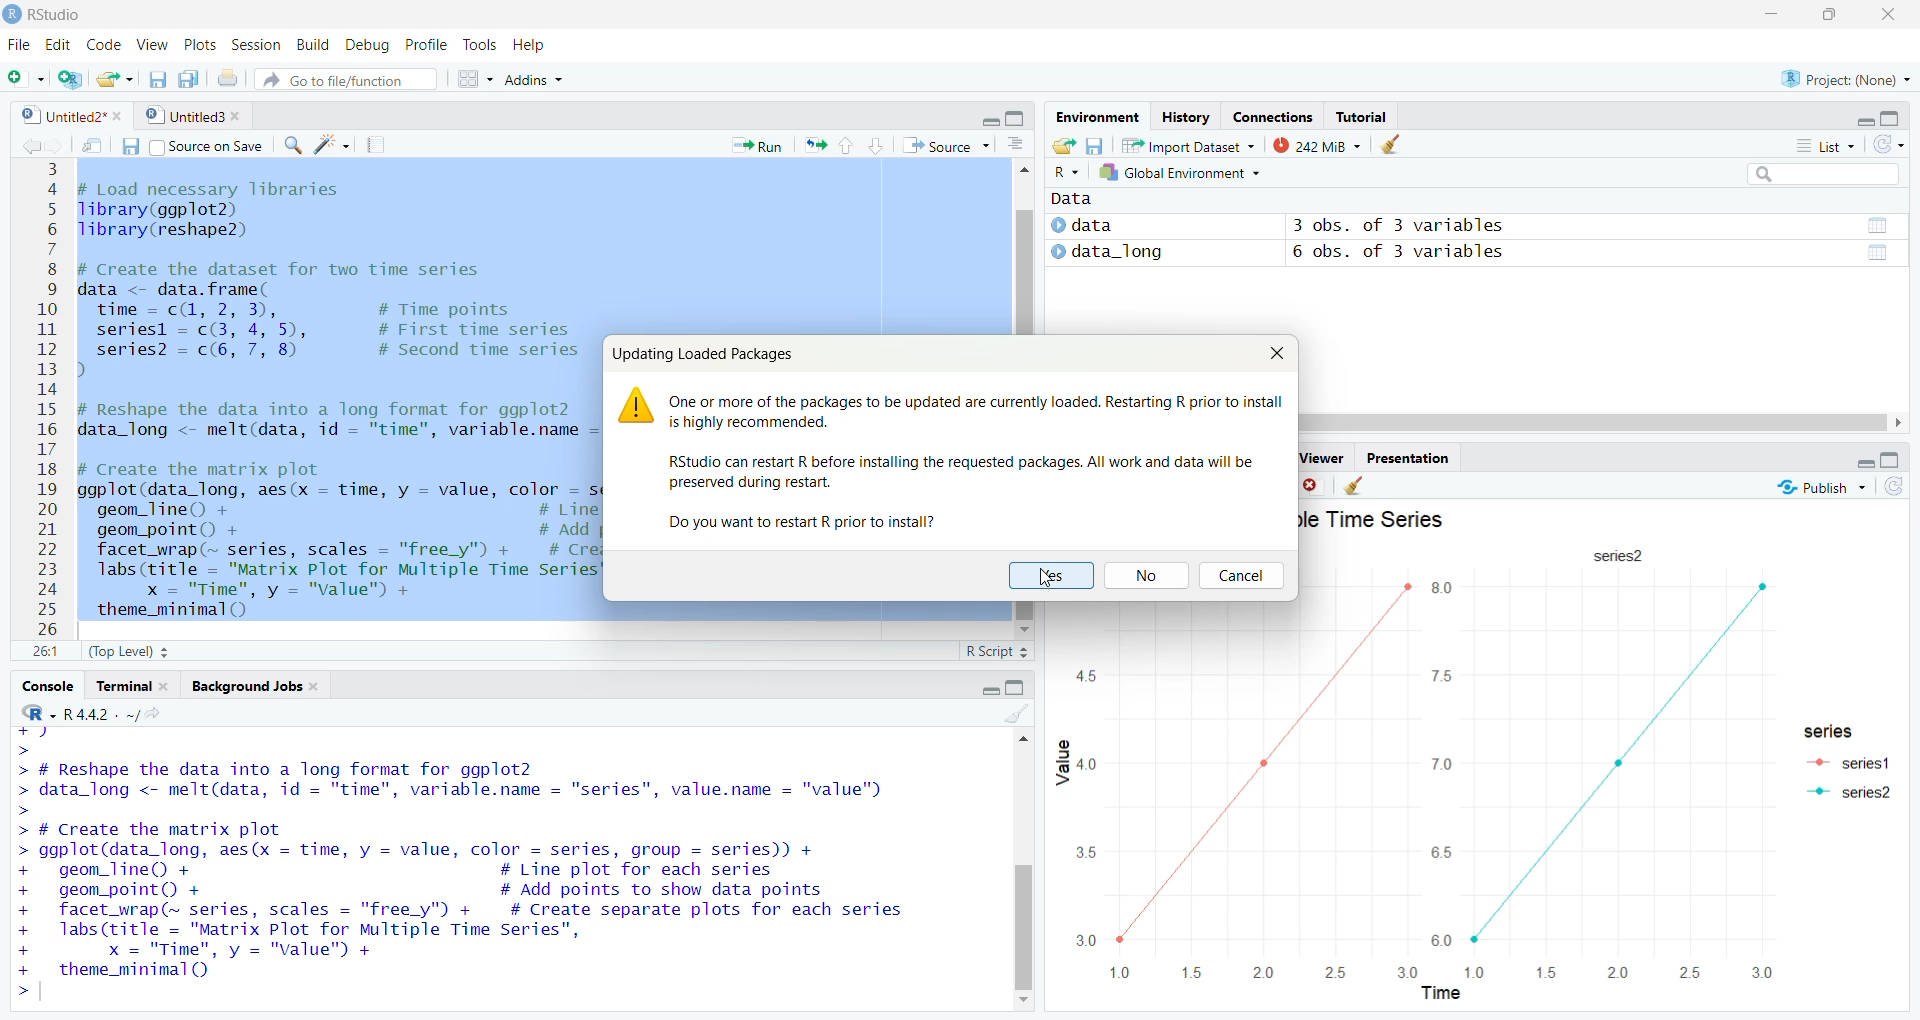 This screenshot has width=1920, height=1020. I want to click on Minimize, so click(1772, 14).